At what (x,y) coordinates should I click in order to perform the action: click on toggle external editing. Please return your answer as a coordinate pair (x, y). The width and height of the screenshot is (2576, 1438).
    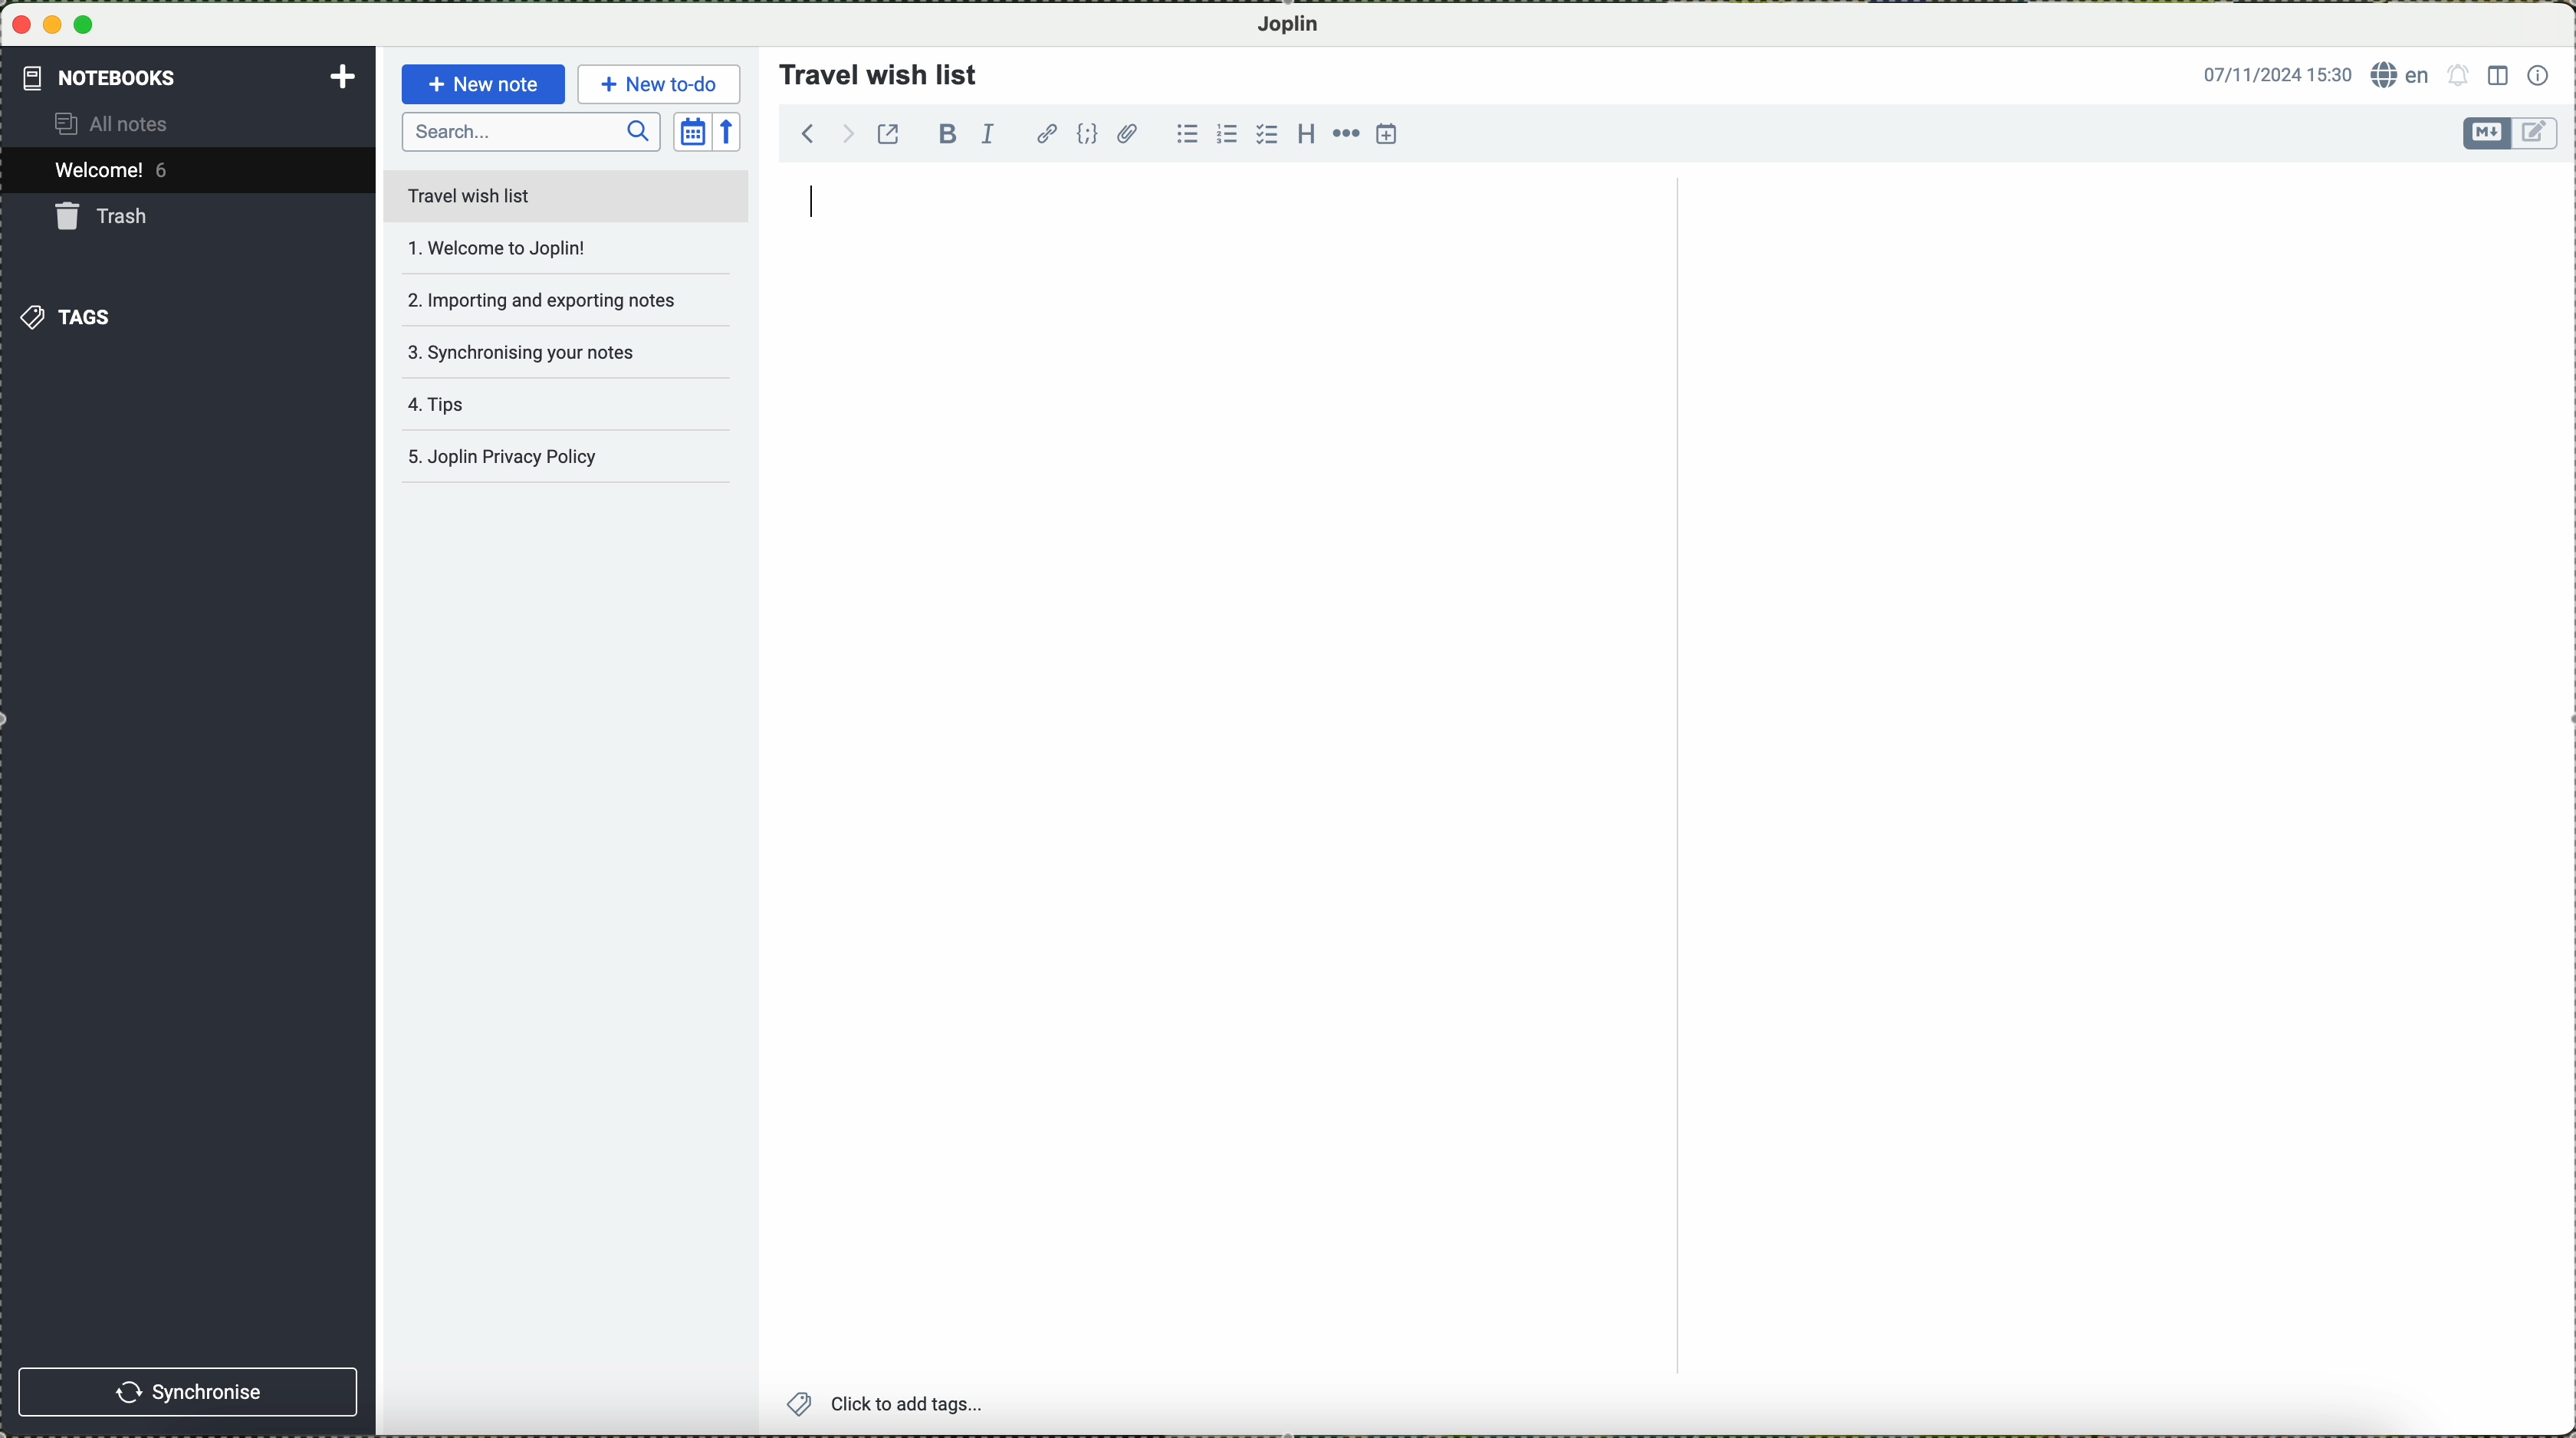
    Looking at the image, I should click on (893, 141).